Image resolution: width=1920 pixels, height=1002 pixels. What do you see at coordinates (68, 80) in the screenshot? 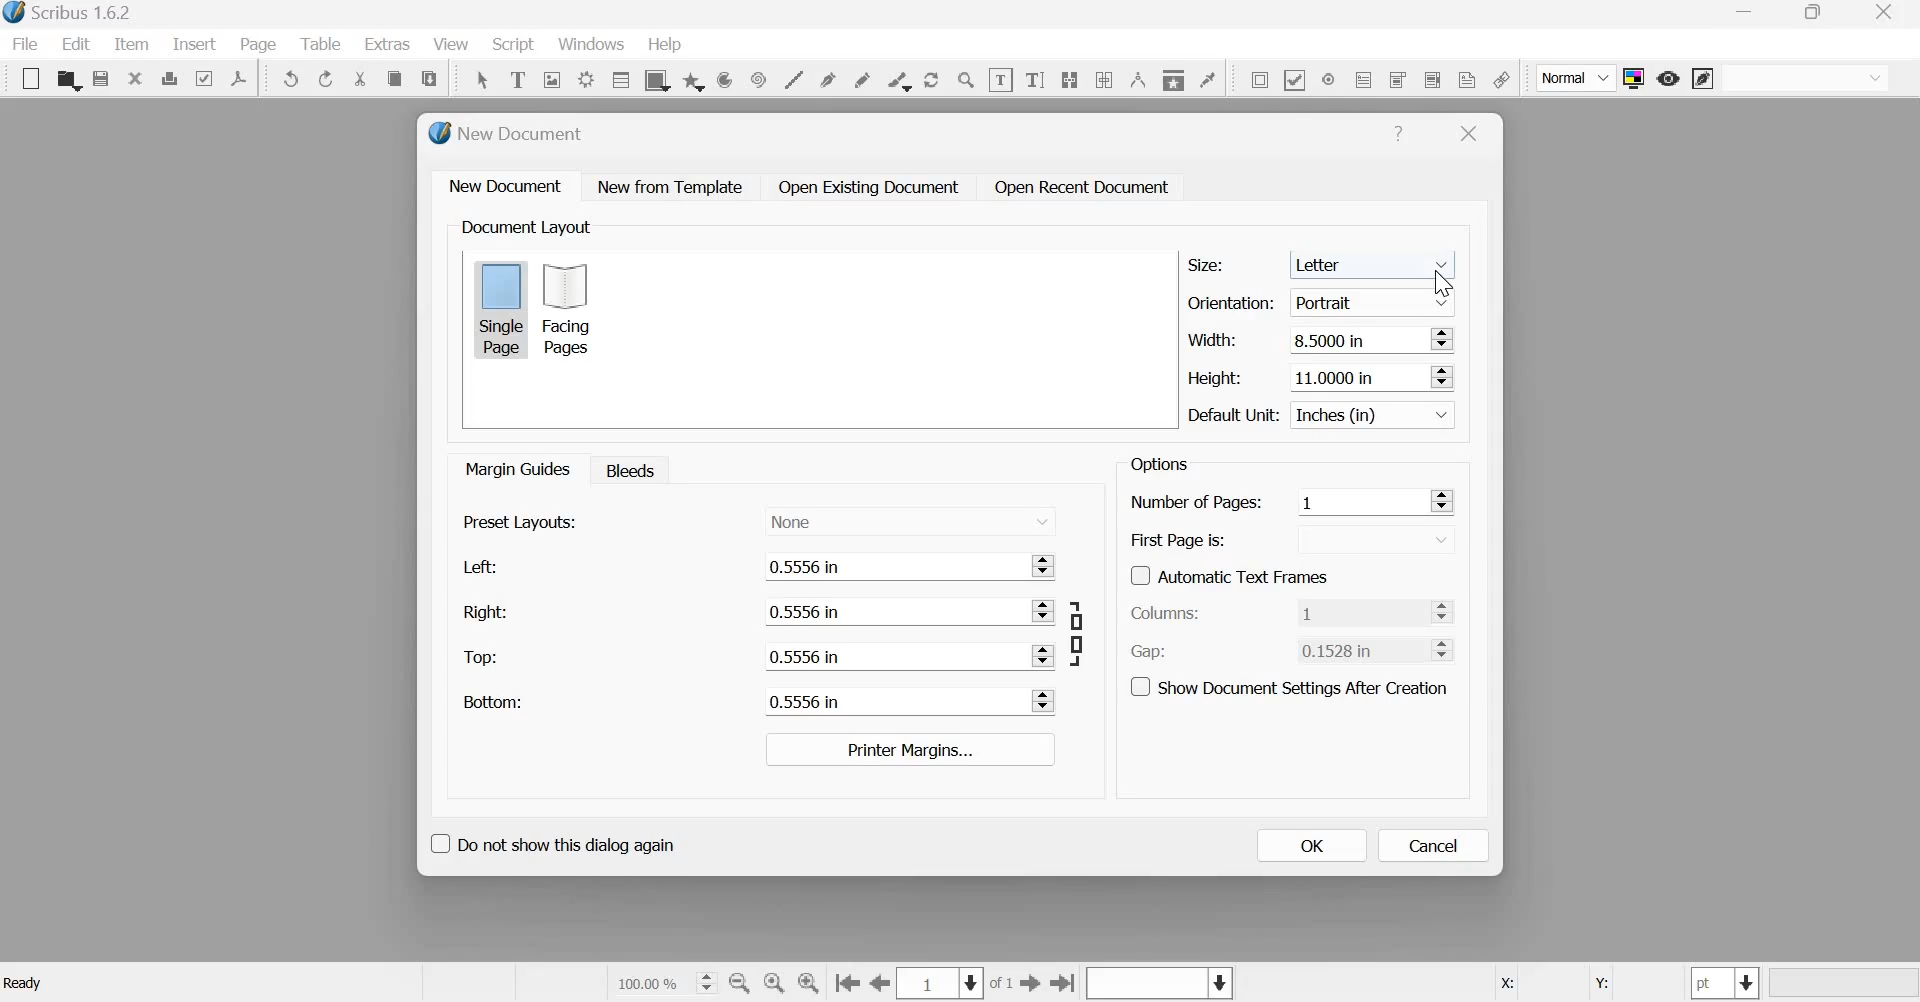
I see `open` at bounding box center [68, 80].